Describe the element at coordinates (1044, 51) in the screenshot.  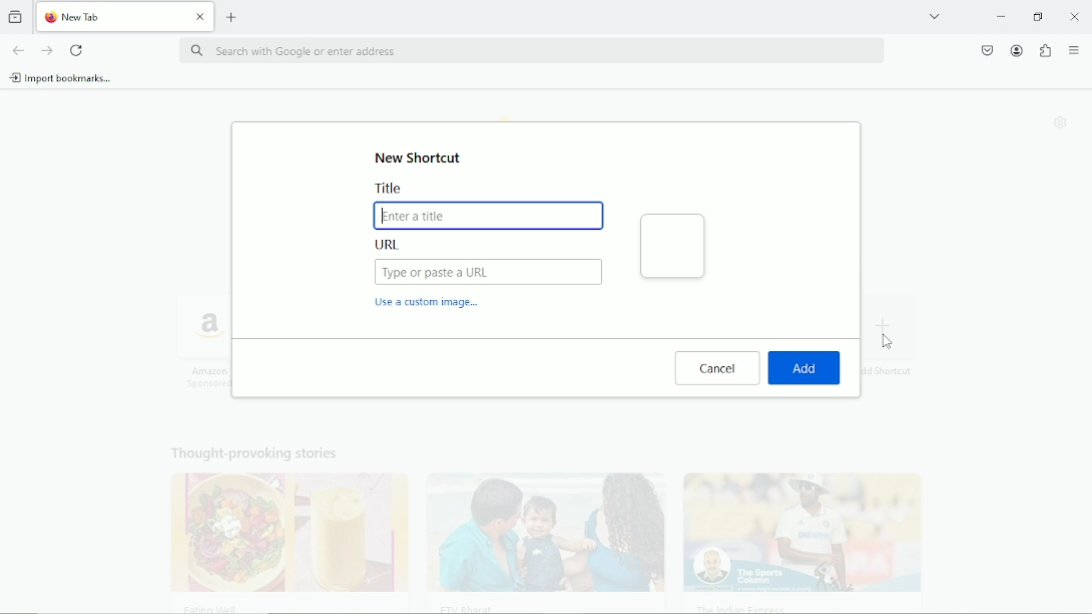
I see `extensions` at that location.